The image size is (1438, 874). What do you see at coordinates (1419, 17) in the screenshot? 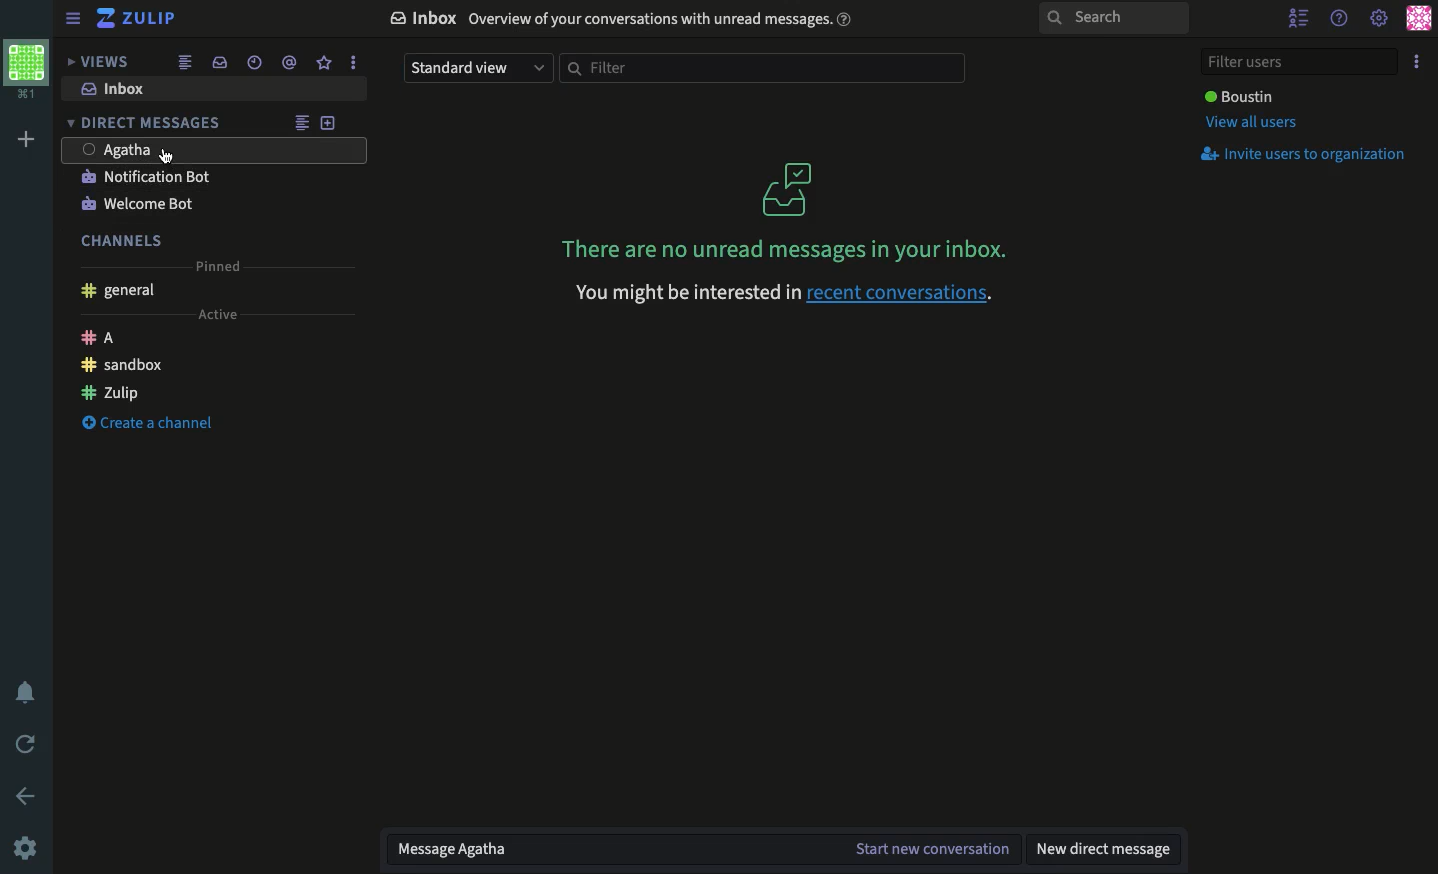
I see `Profile` at bounding box center [1419, 17].